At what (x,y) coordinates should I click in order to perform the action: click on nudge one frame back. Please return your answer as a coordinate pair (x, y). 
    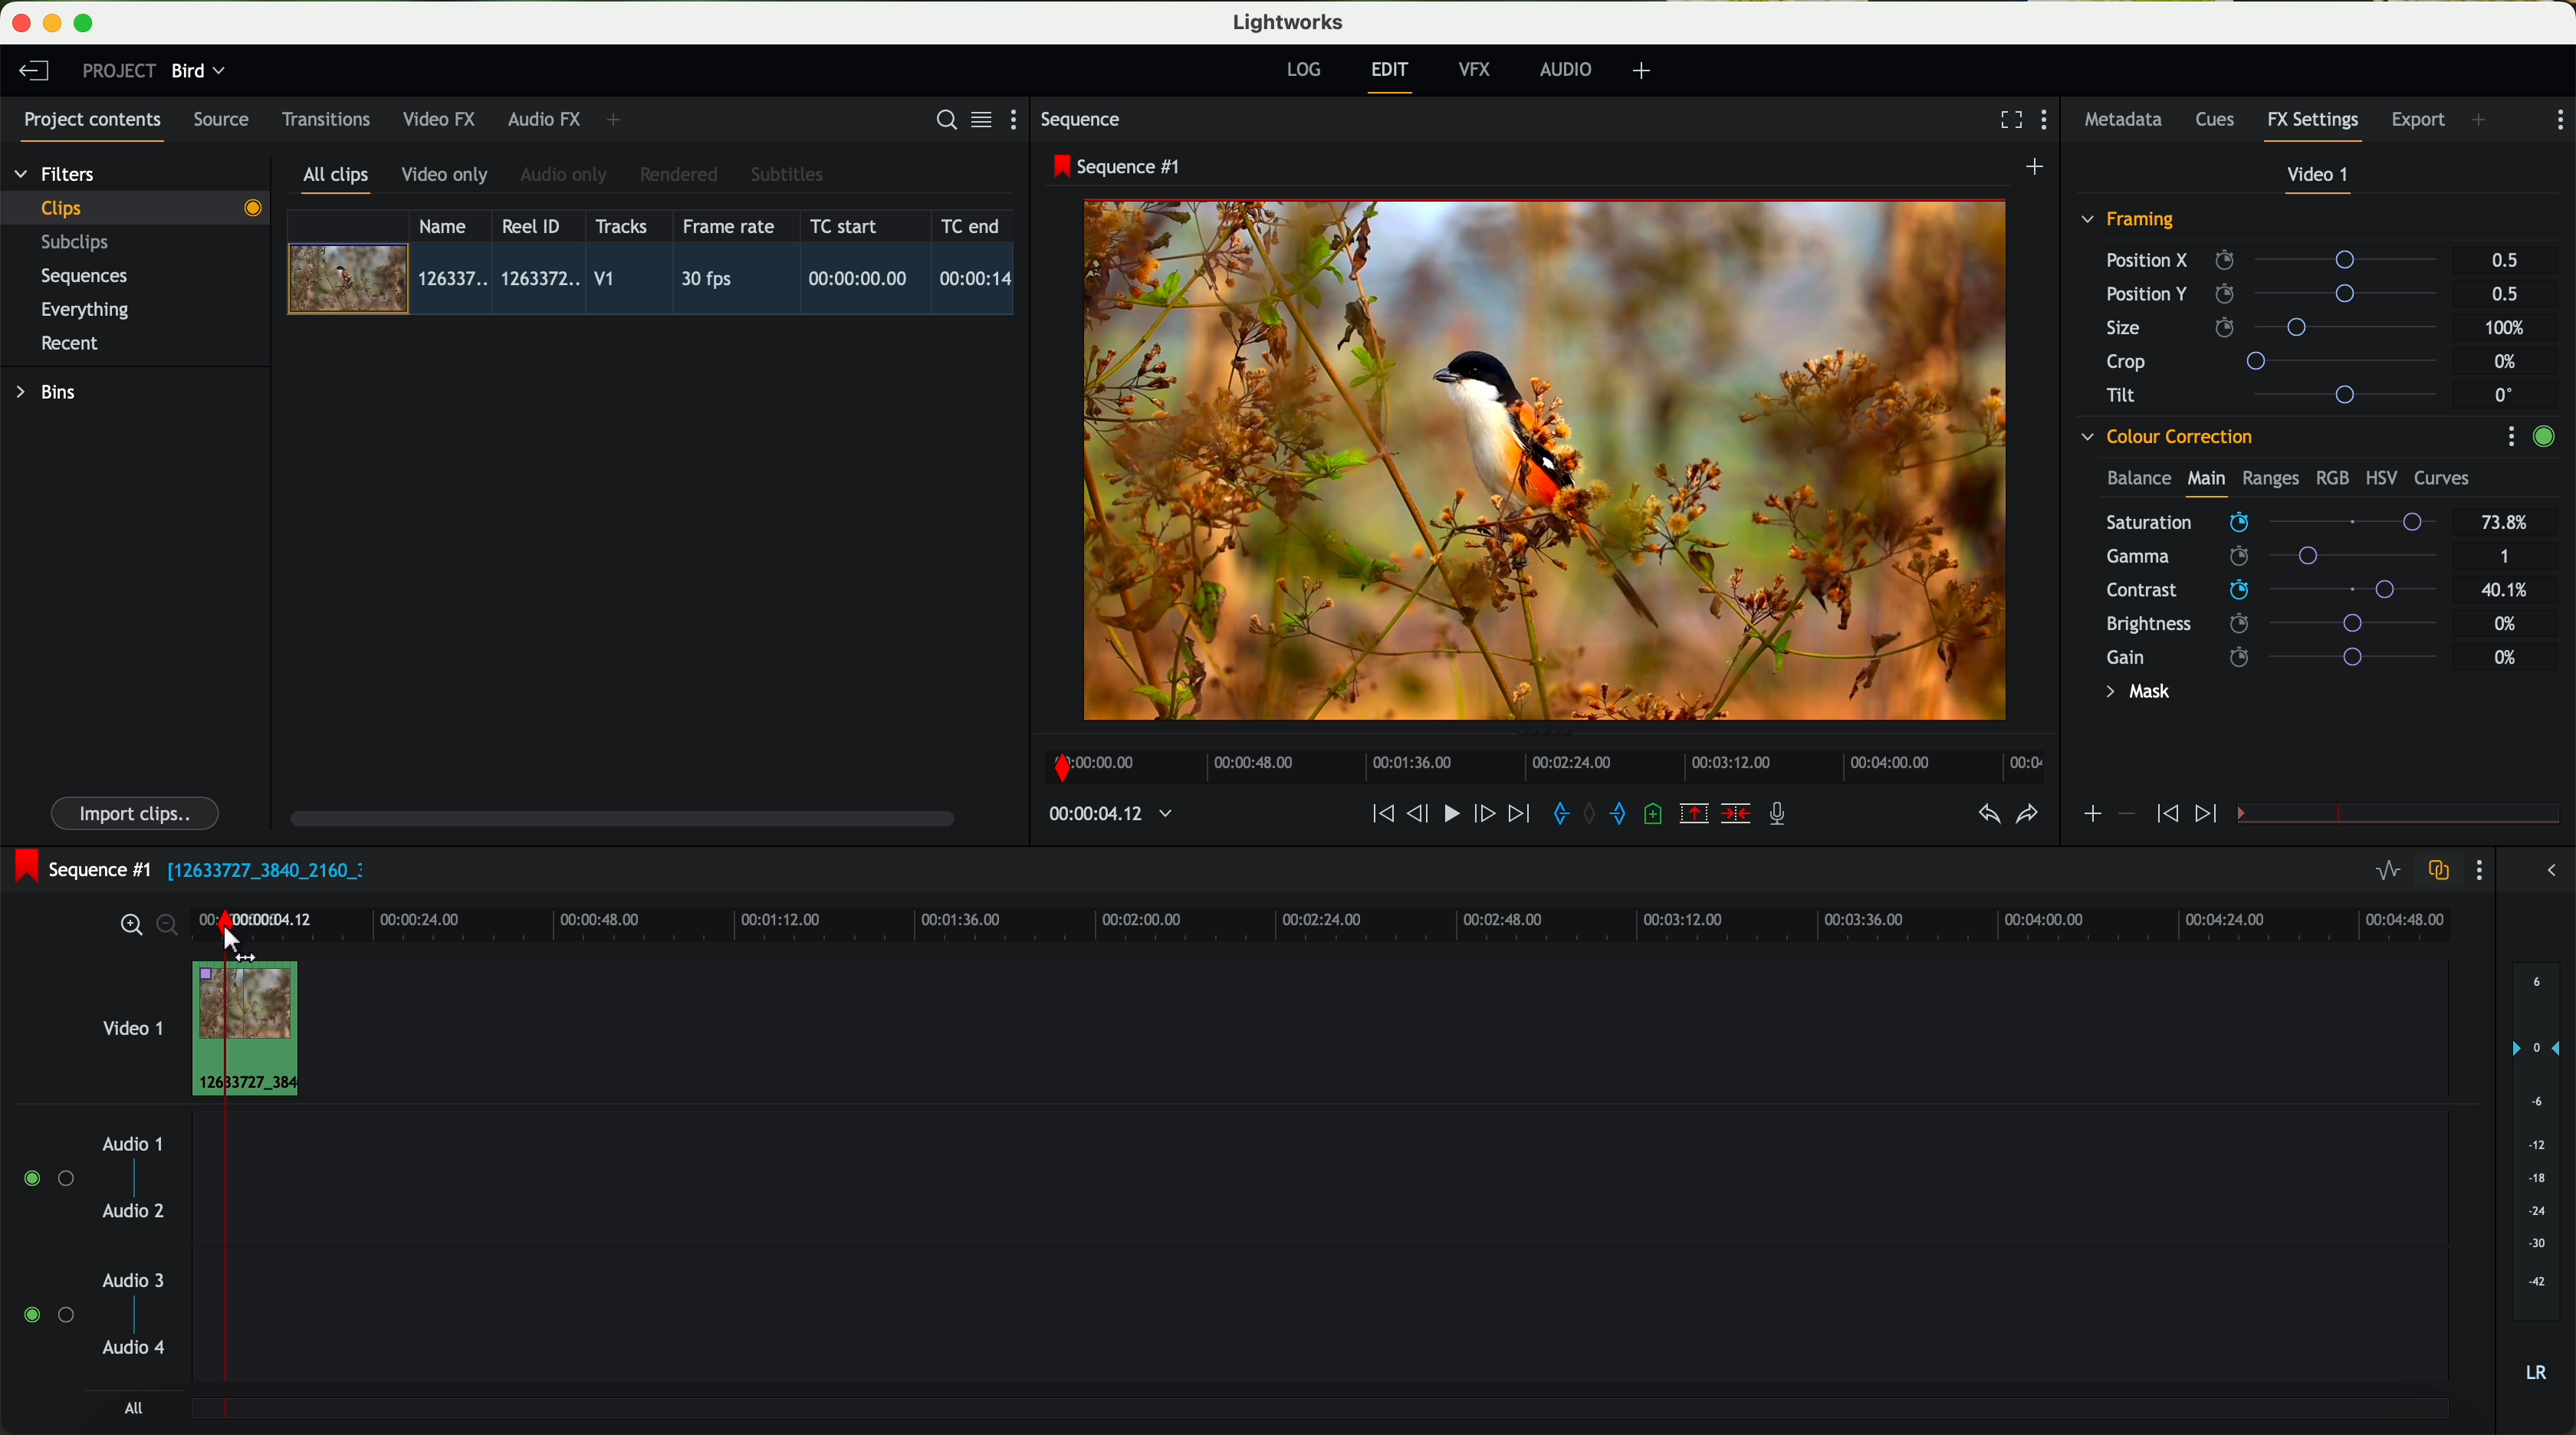
    Looking at the image, I should click on (1421, 816).